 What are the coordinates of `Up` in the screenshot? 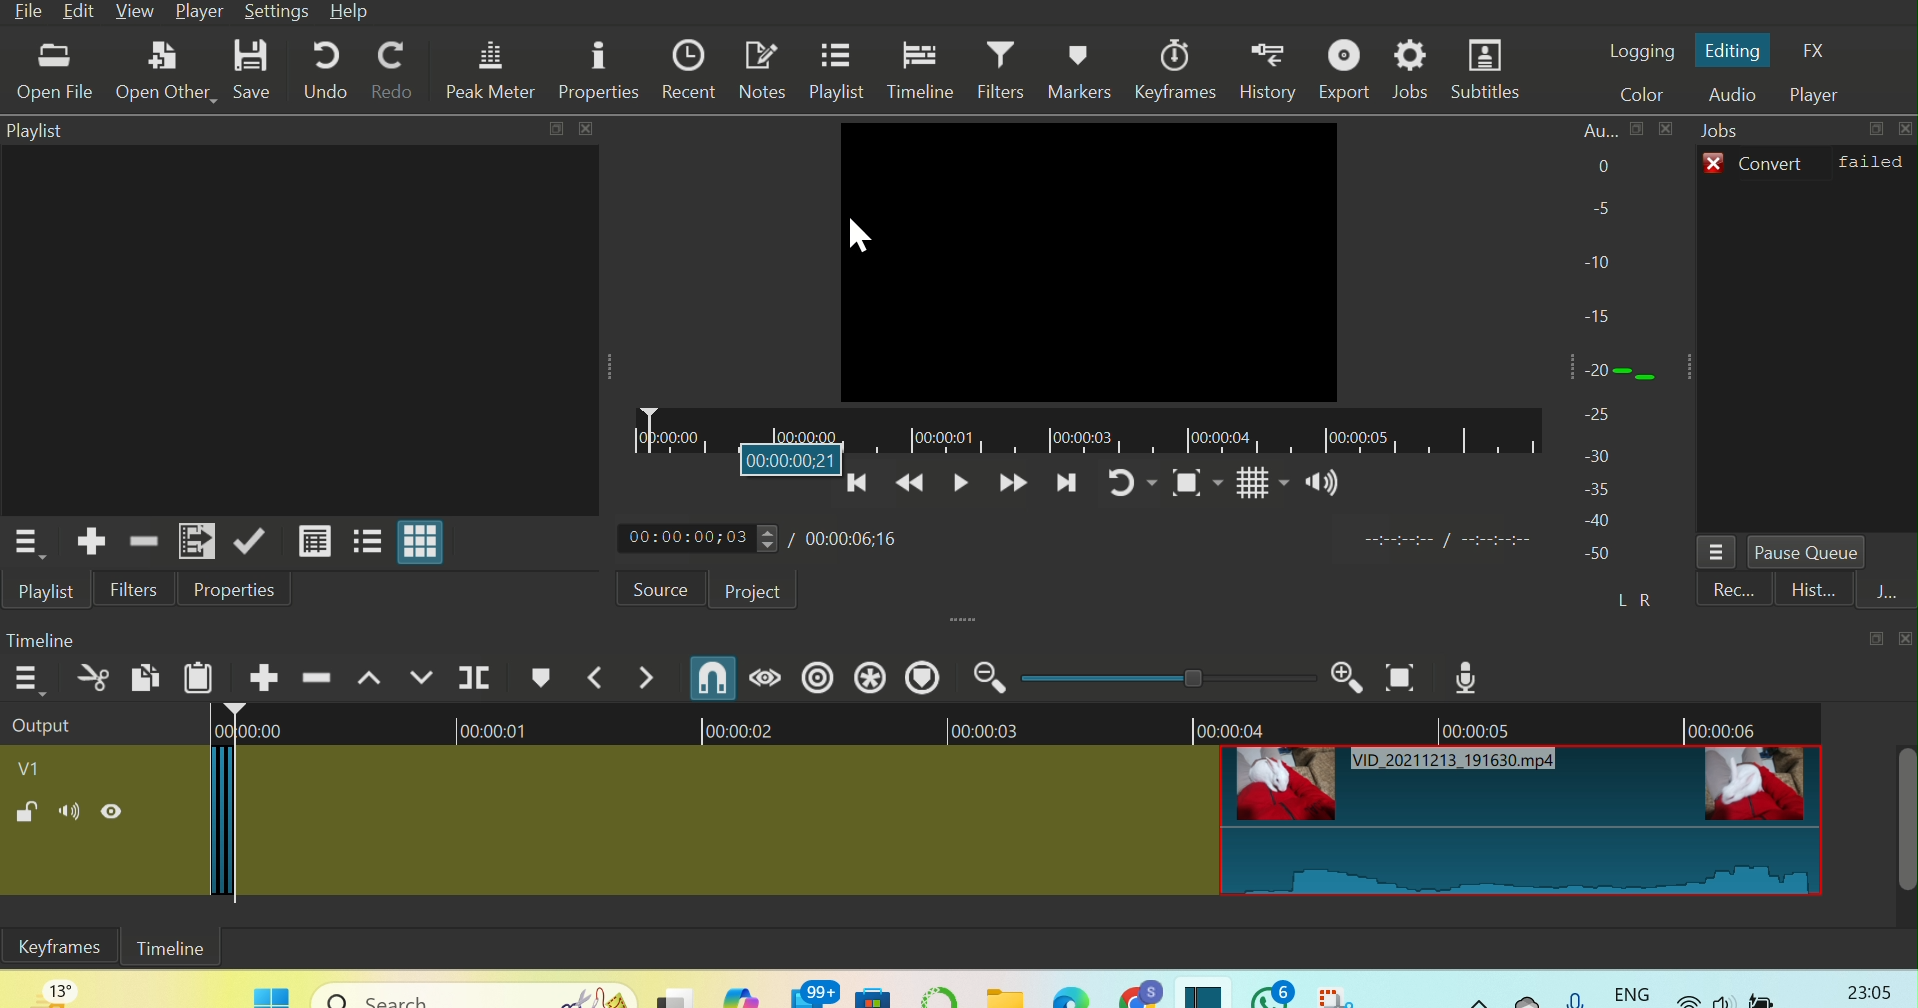 It's located at (364, 675).